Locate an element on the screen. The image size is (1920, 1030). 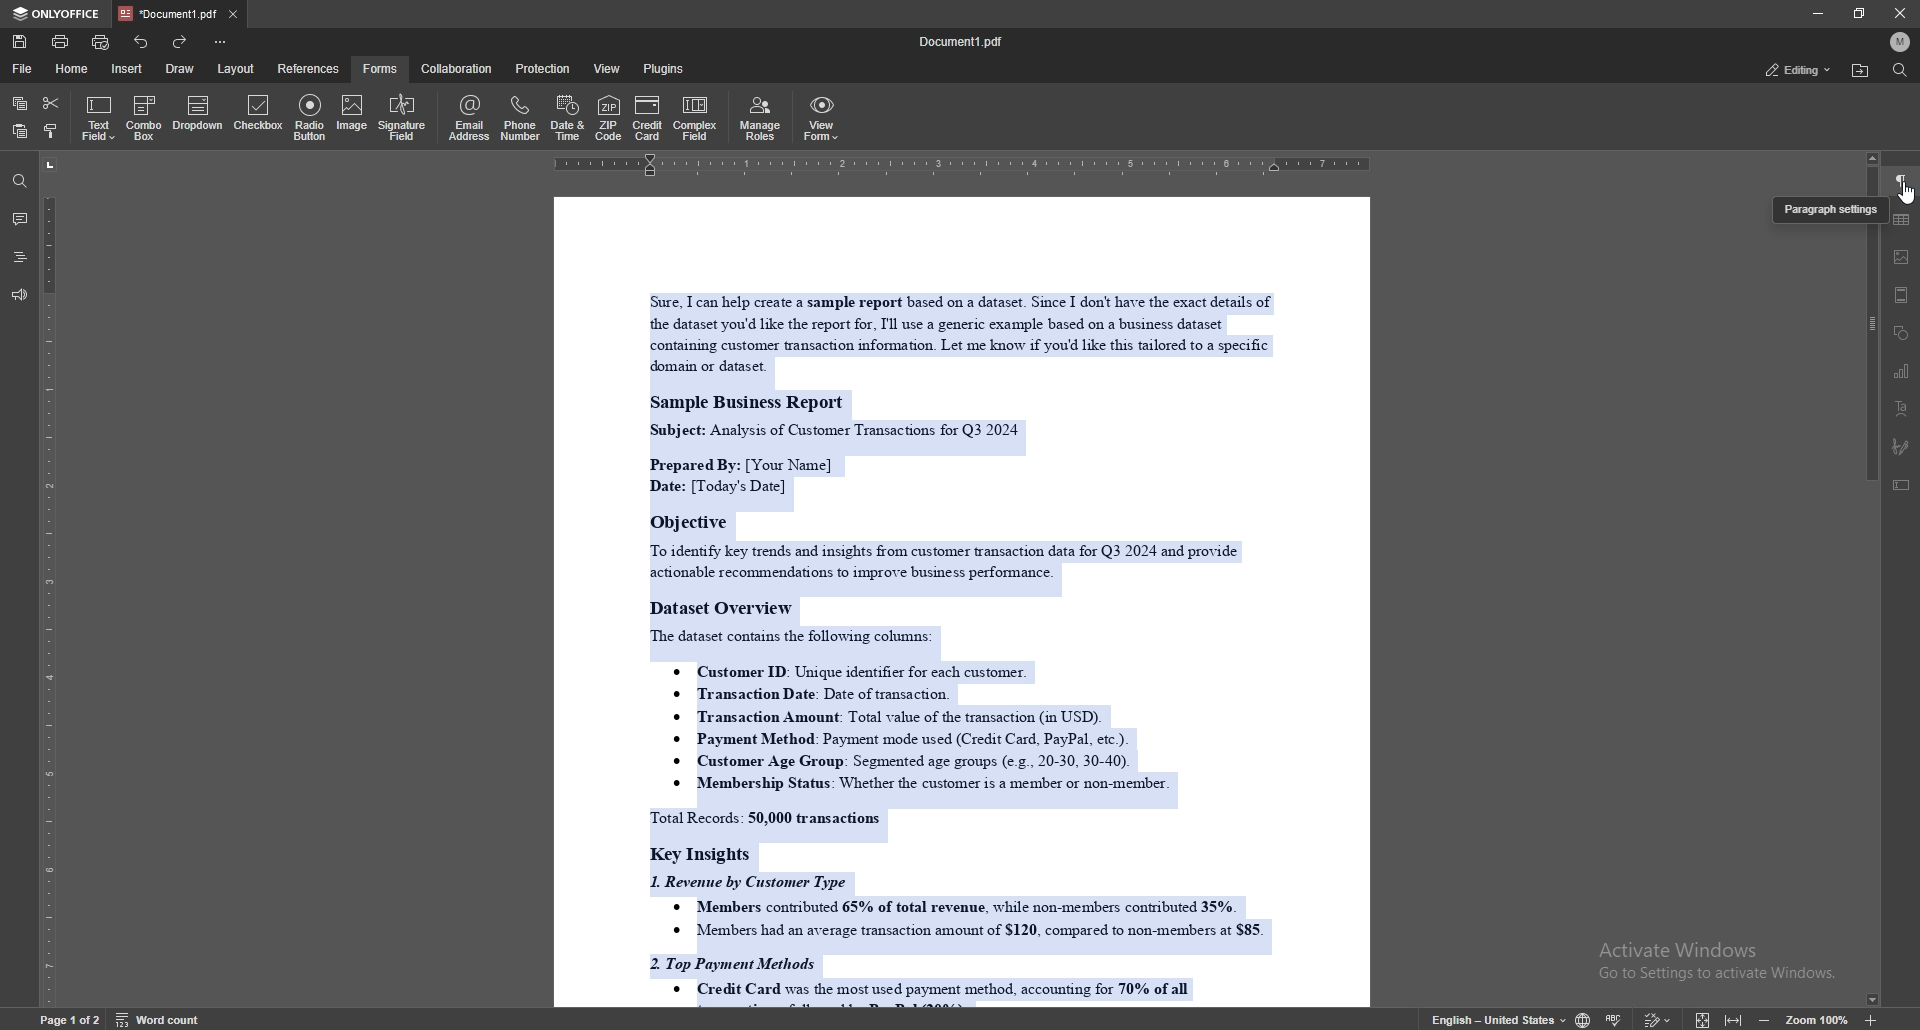
file name is located at coordinates (962, 42).